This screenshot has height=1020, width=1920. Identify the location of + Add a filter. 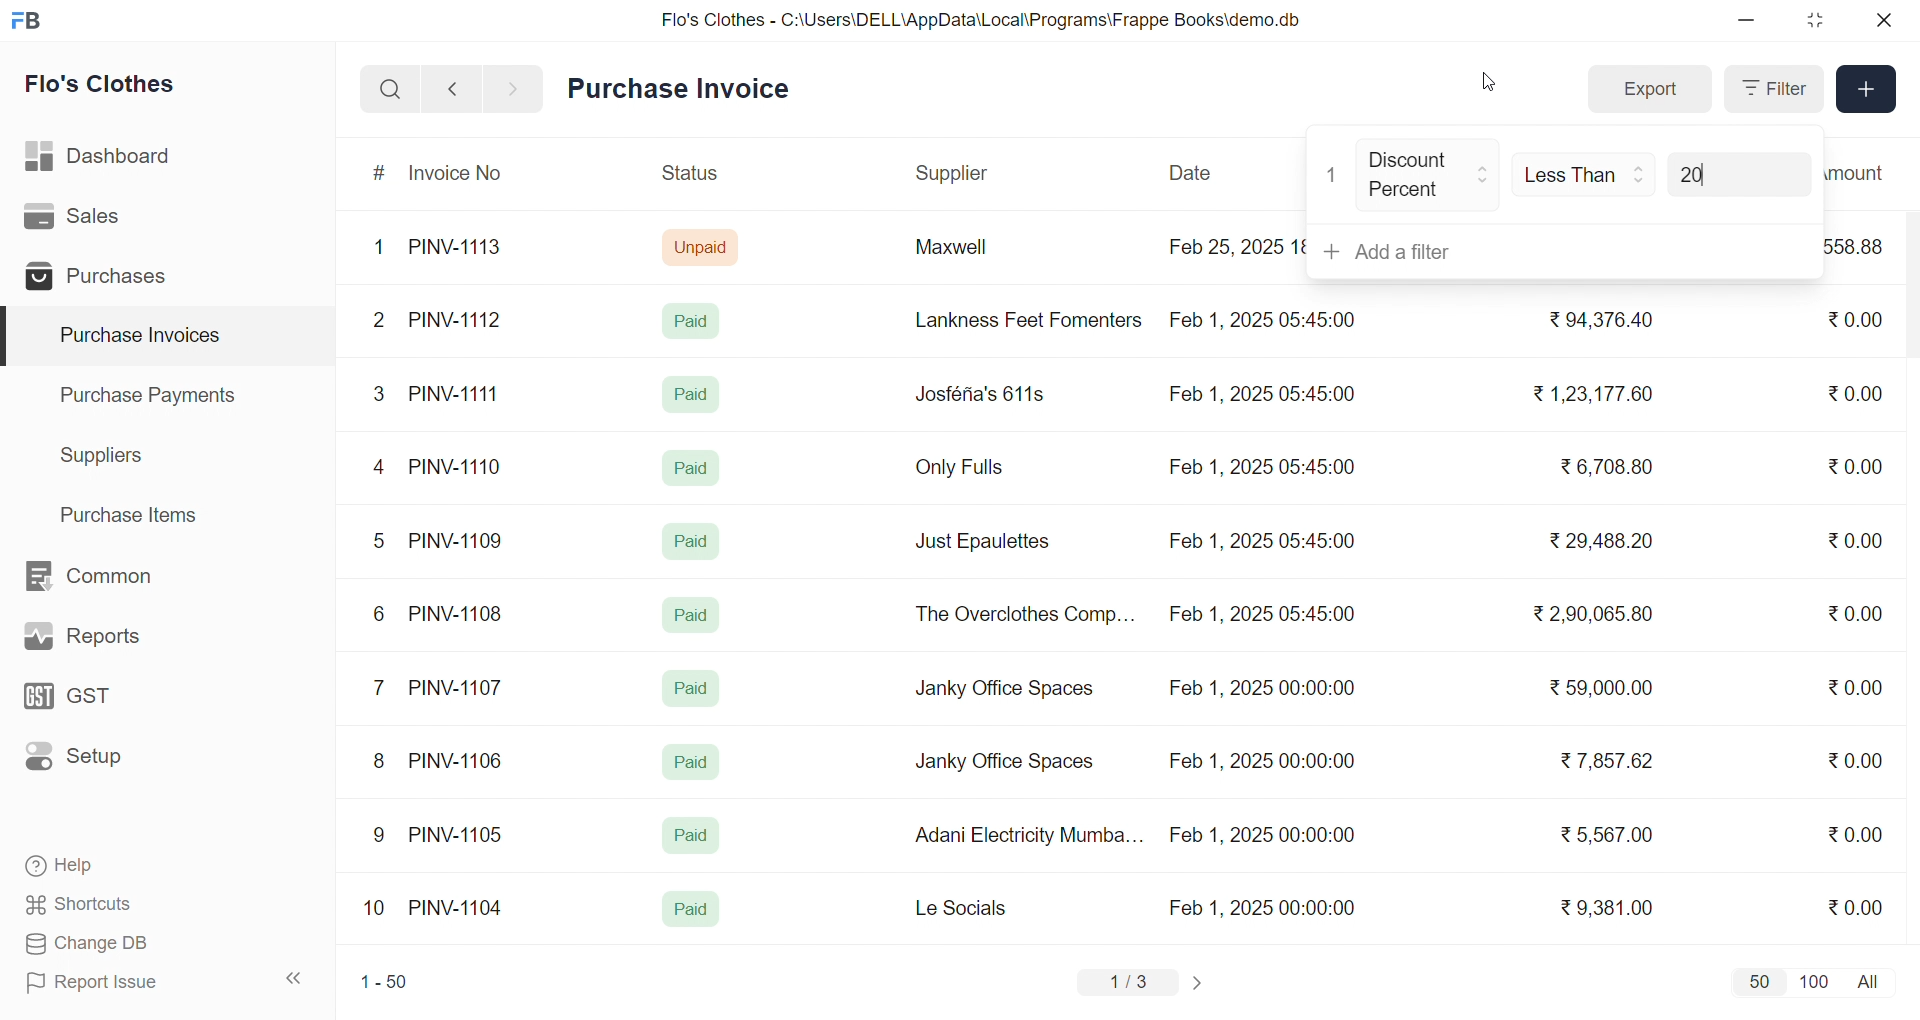
(1559, 251).